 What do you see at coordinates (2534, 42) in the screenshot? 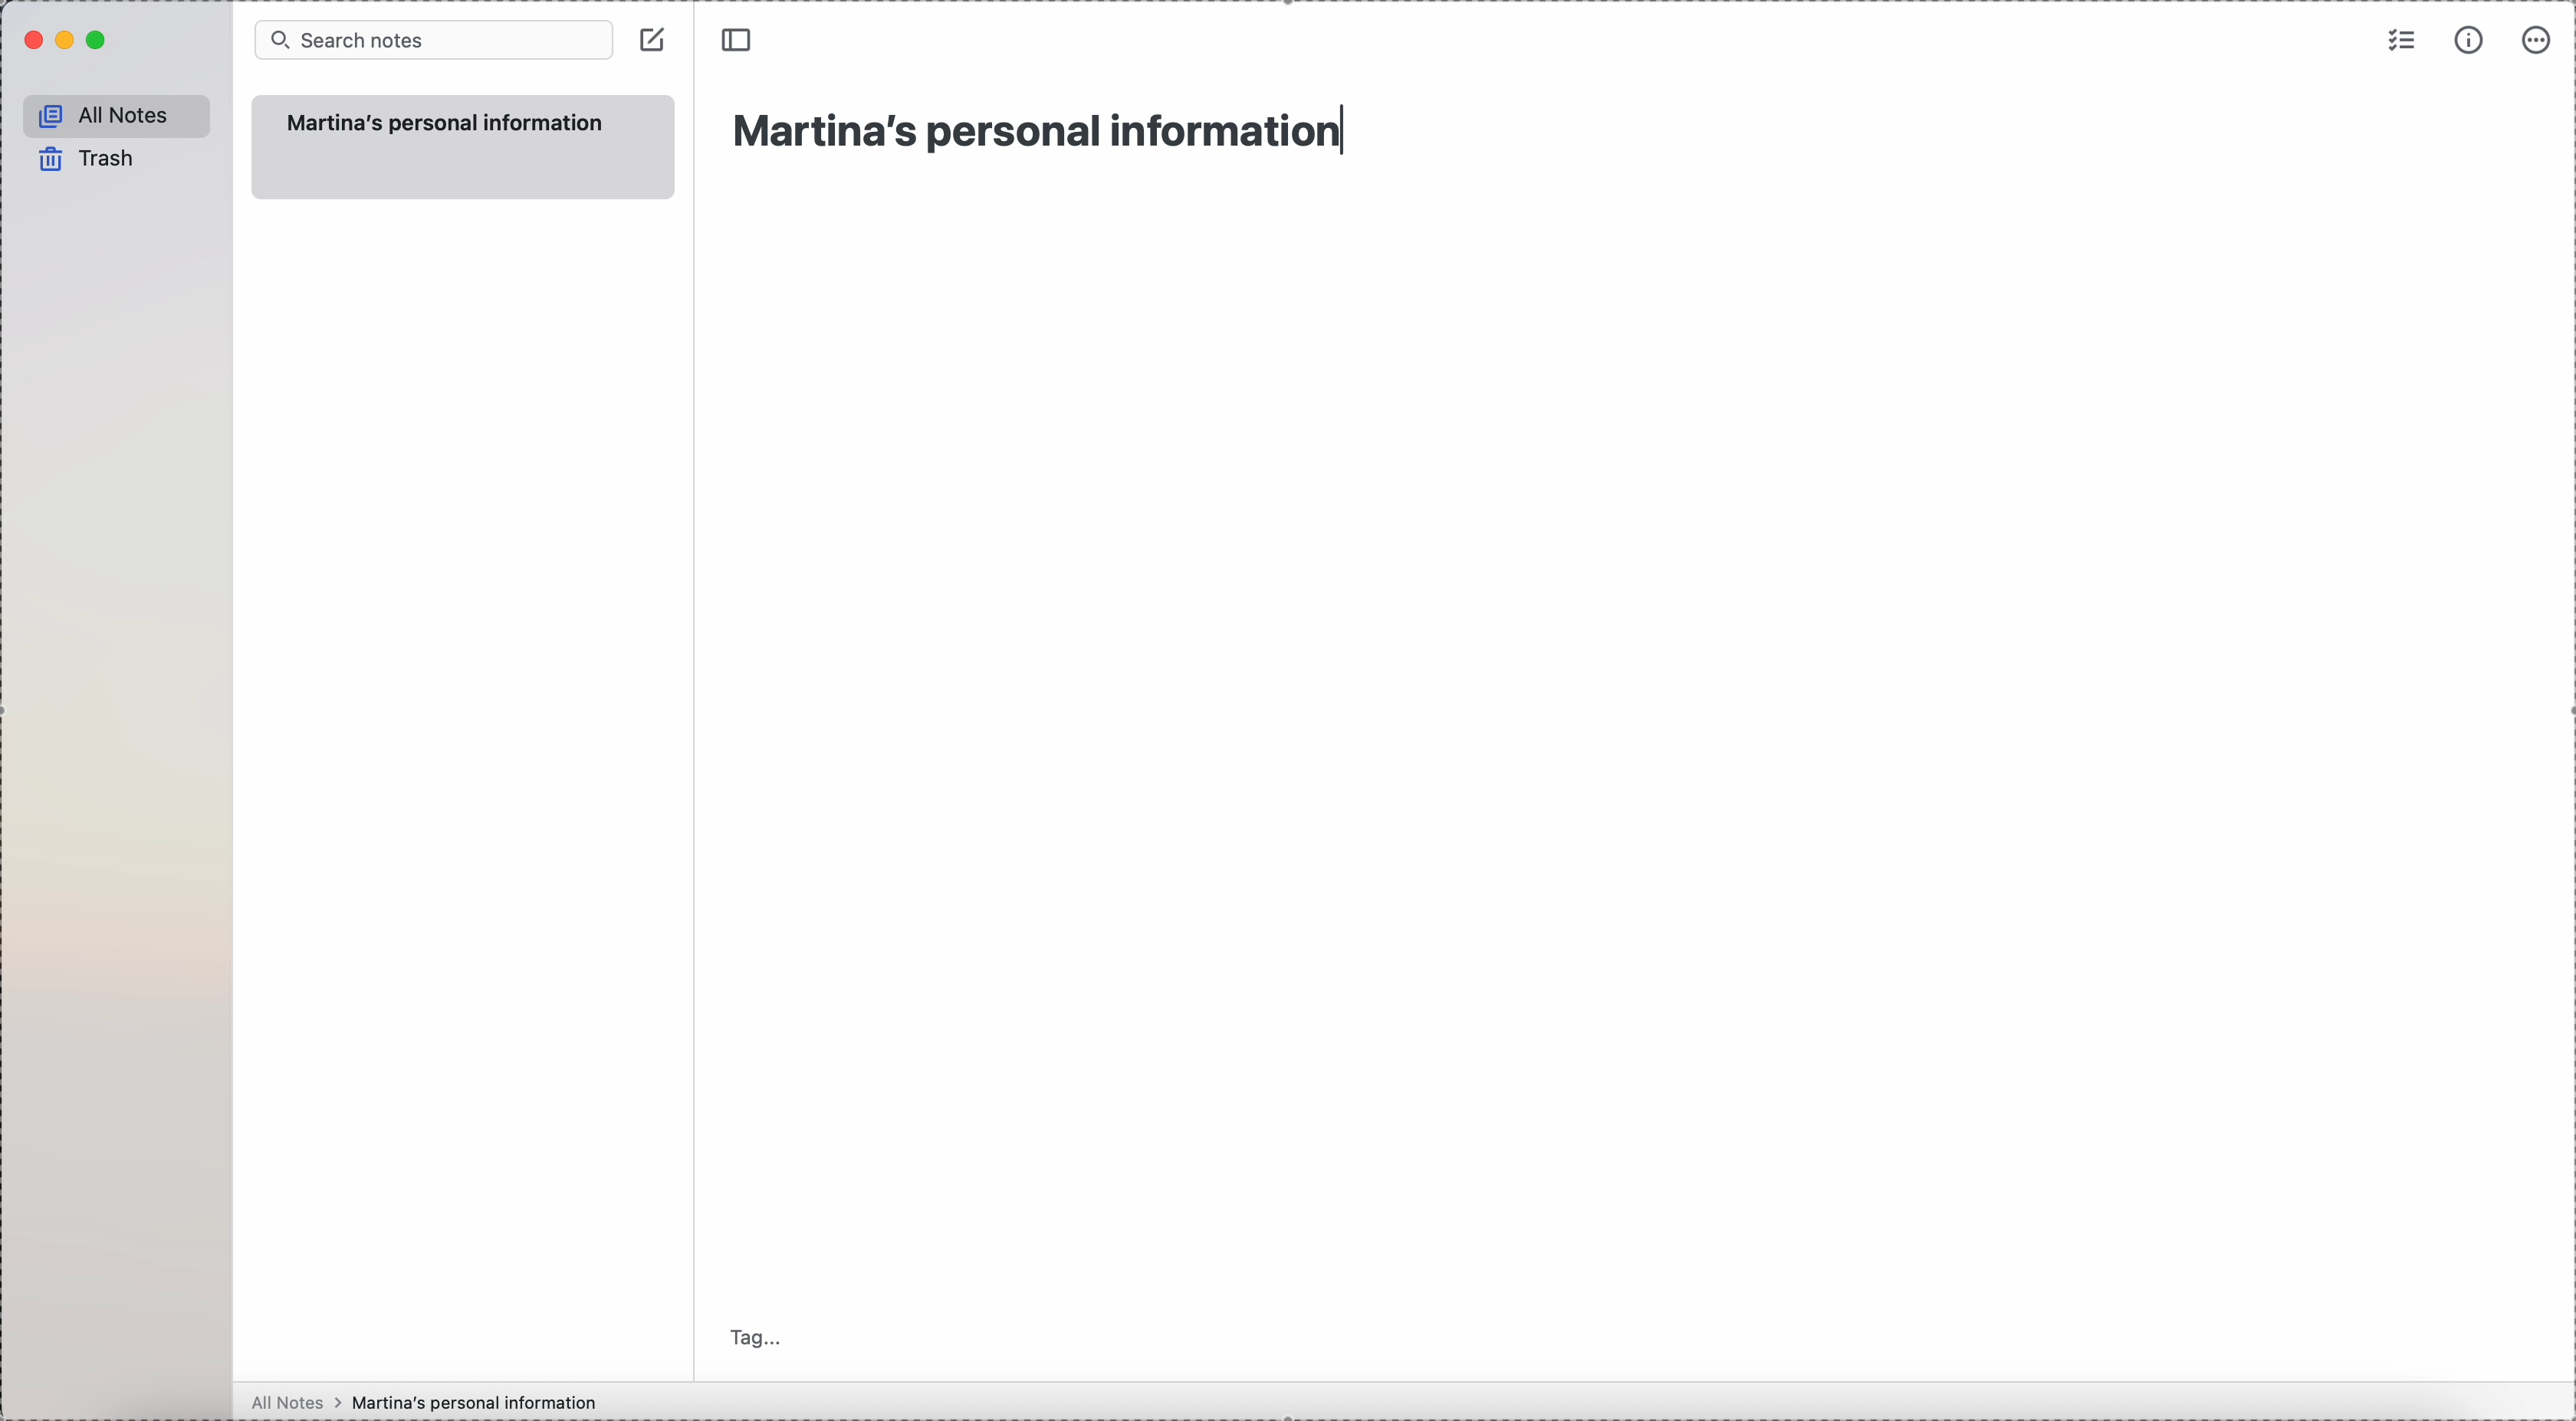
I see `more options` at bounding box center [2534, 42].